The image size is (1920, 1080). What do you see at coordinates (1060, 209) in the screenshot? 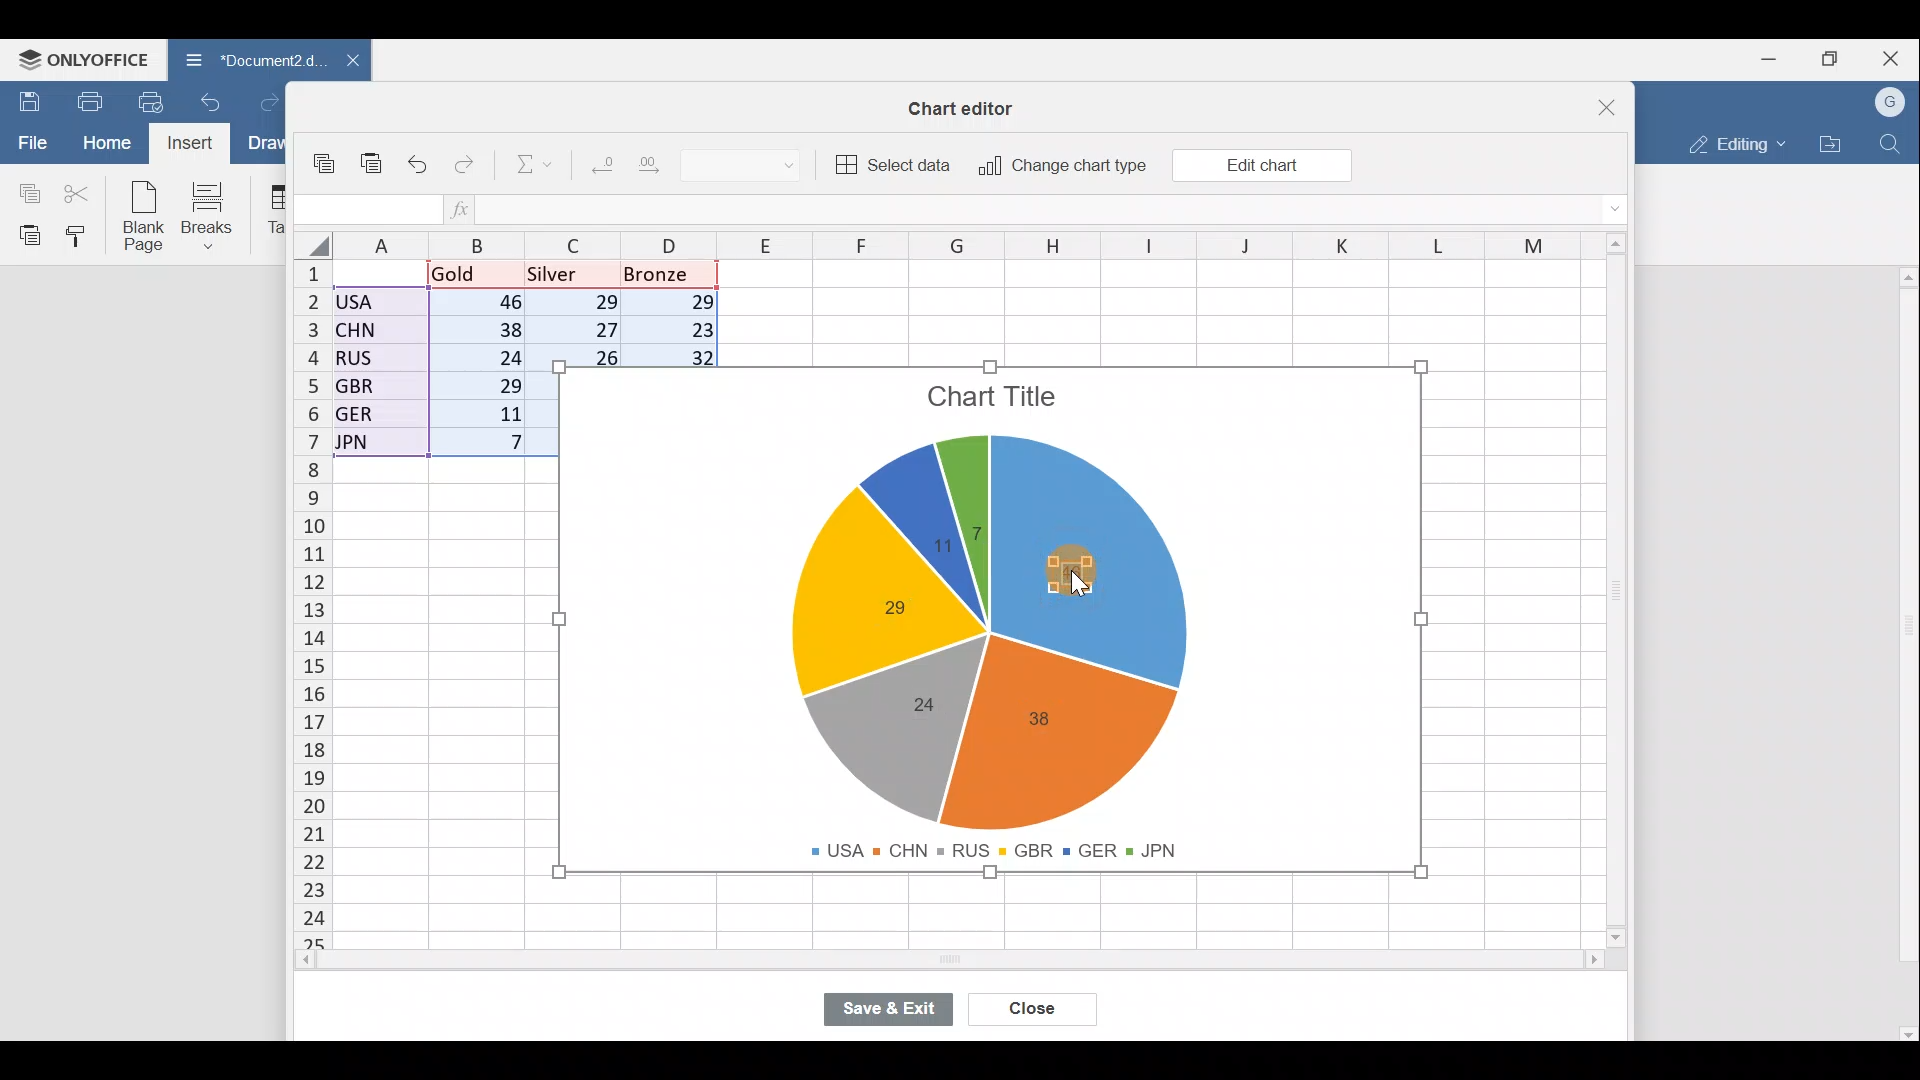
I see `Formula bar` at bounding box center [1060, 209].